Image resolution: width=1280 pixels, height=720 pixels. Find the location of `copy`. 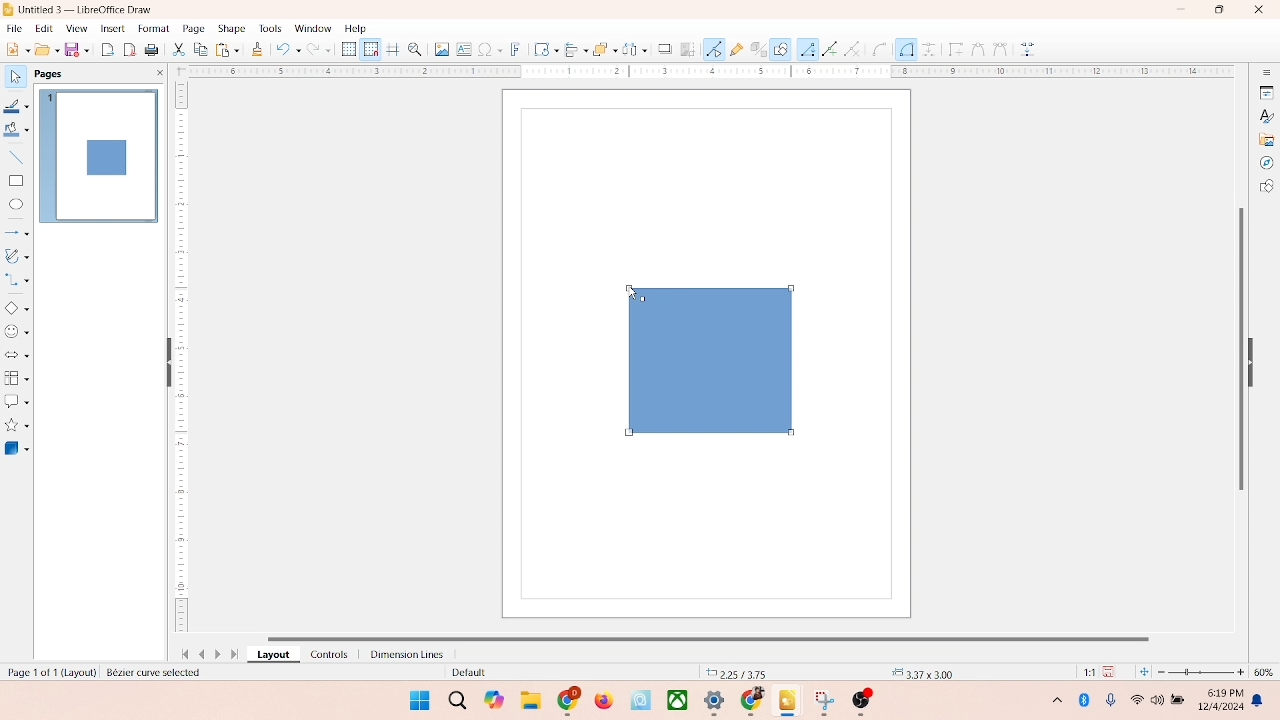

copy is located at coordinates (200, 51).